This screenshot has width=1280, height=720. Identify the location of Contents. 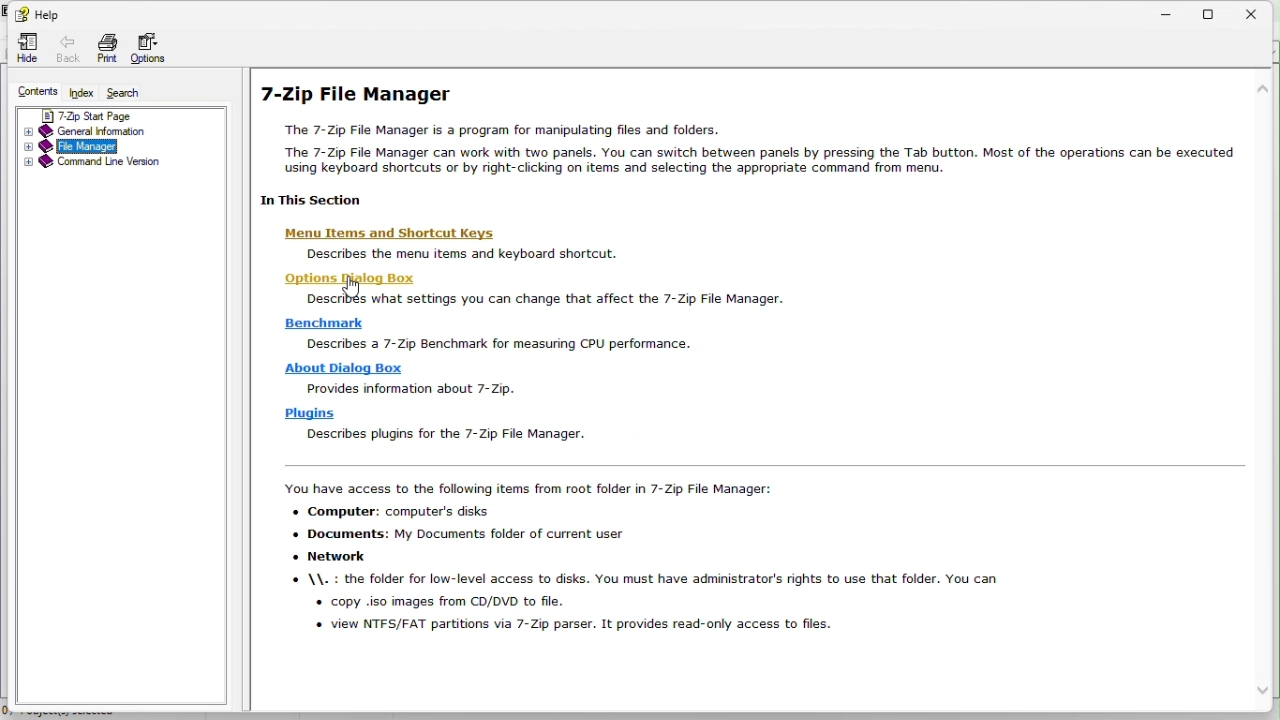
(29, 92).